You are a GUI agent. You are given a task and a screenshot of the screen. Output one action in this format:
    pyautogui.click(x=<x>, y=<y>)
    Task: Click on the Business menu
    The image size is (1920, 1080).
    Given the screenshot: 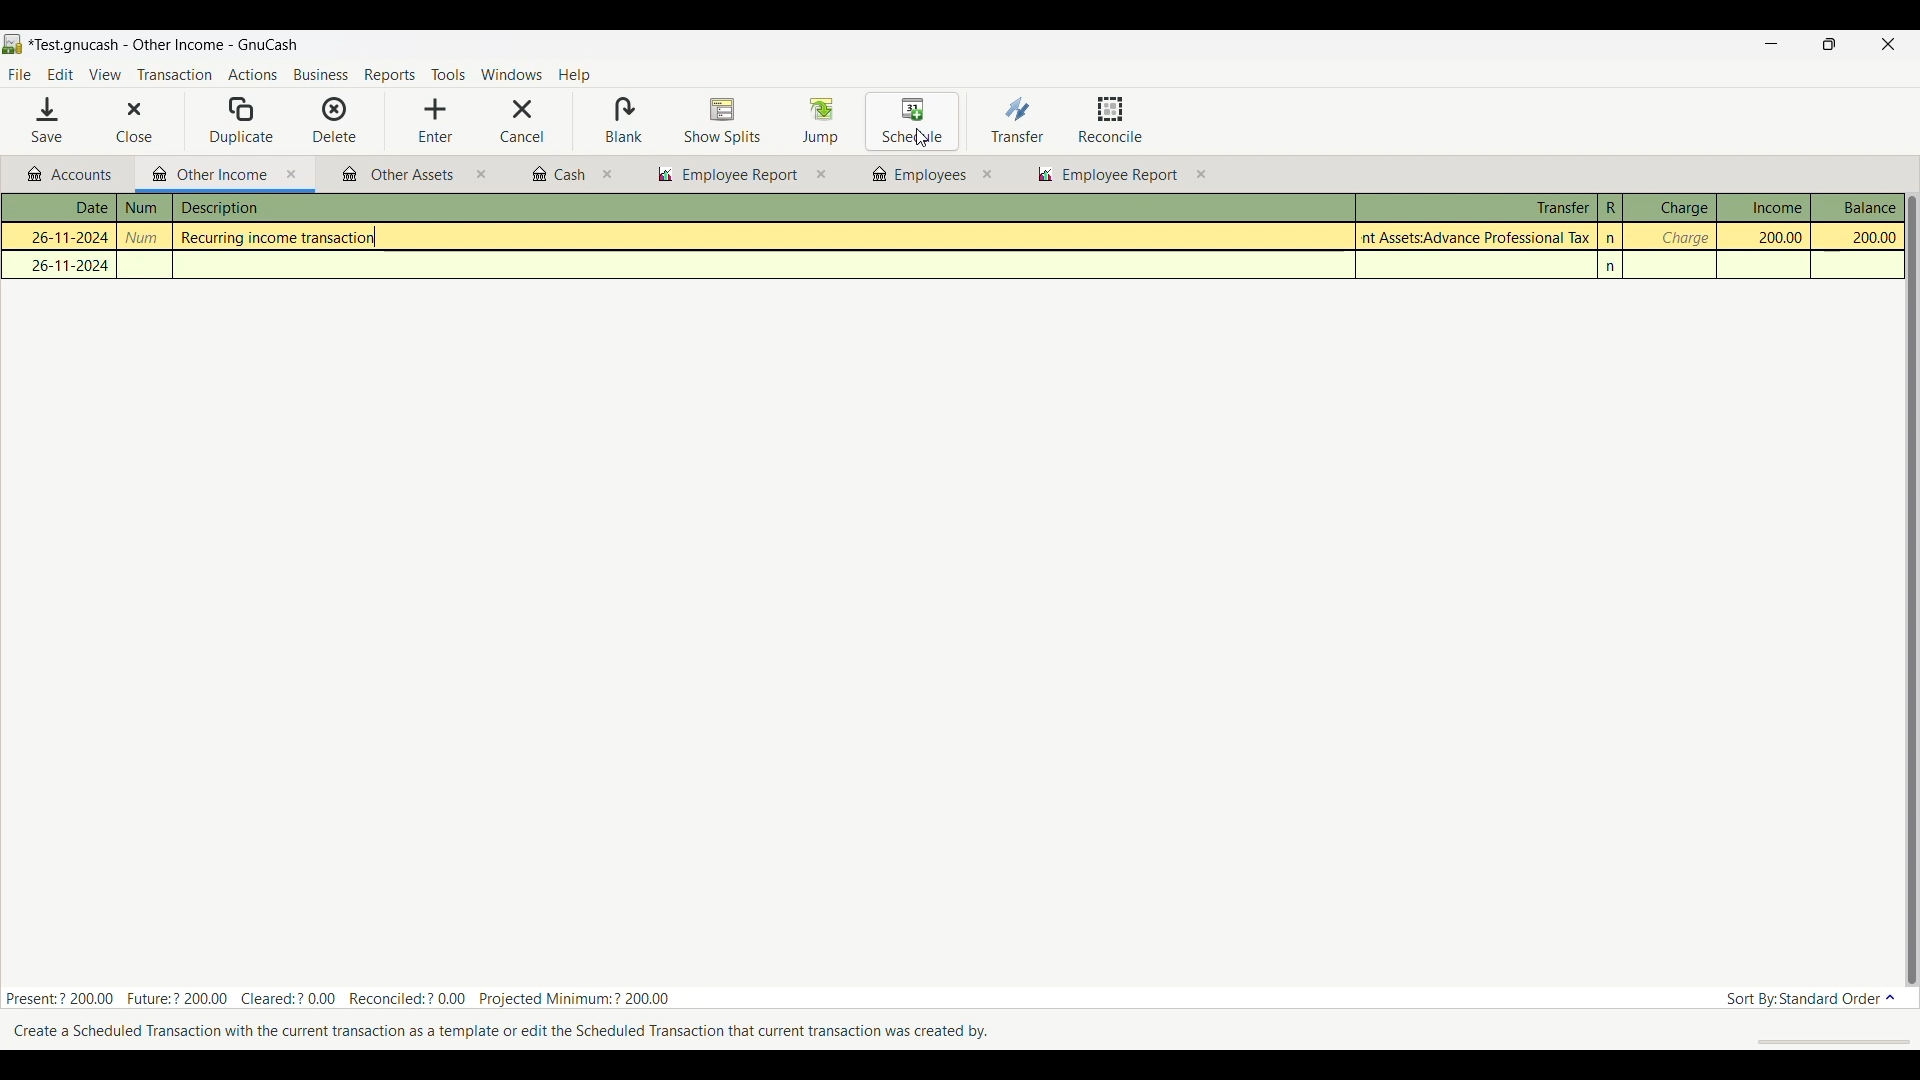 What is the action you would take?
    pyautogui.click(x=321, y=76)
    